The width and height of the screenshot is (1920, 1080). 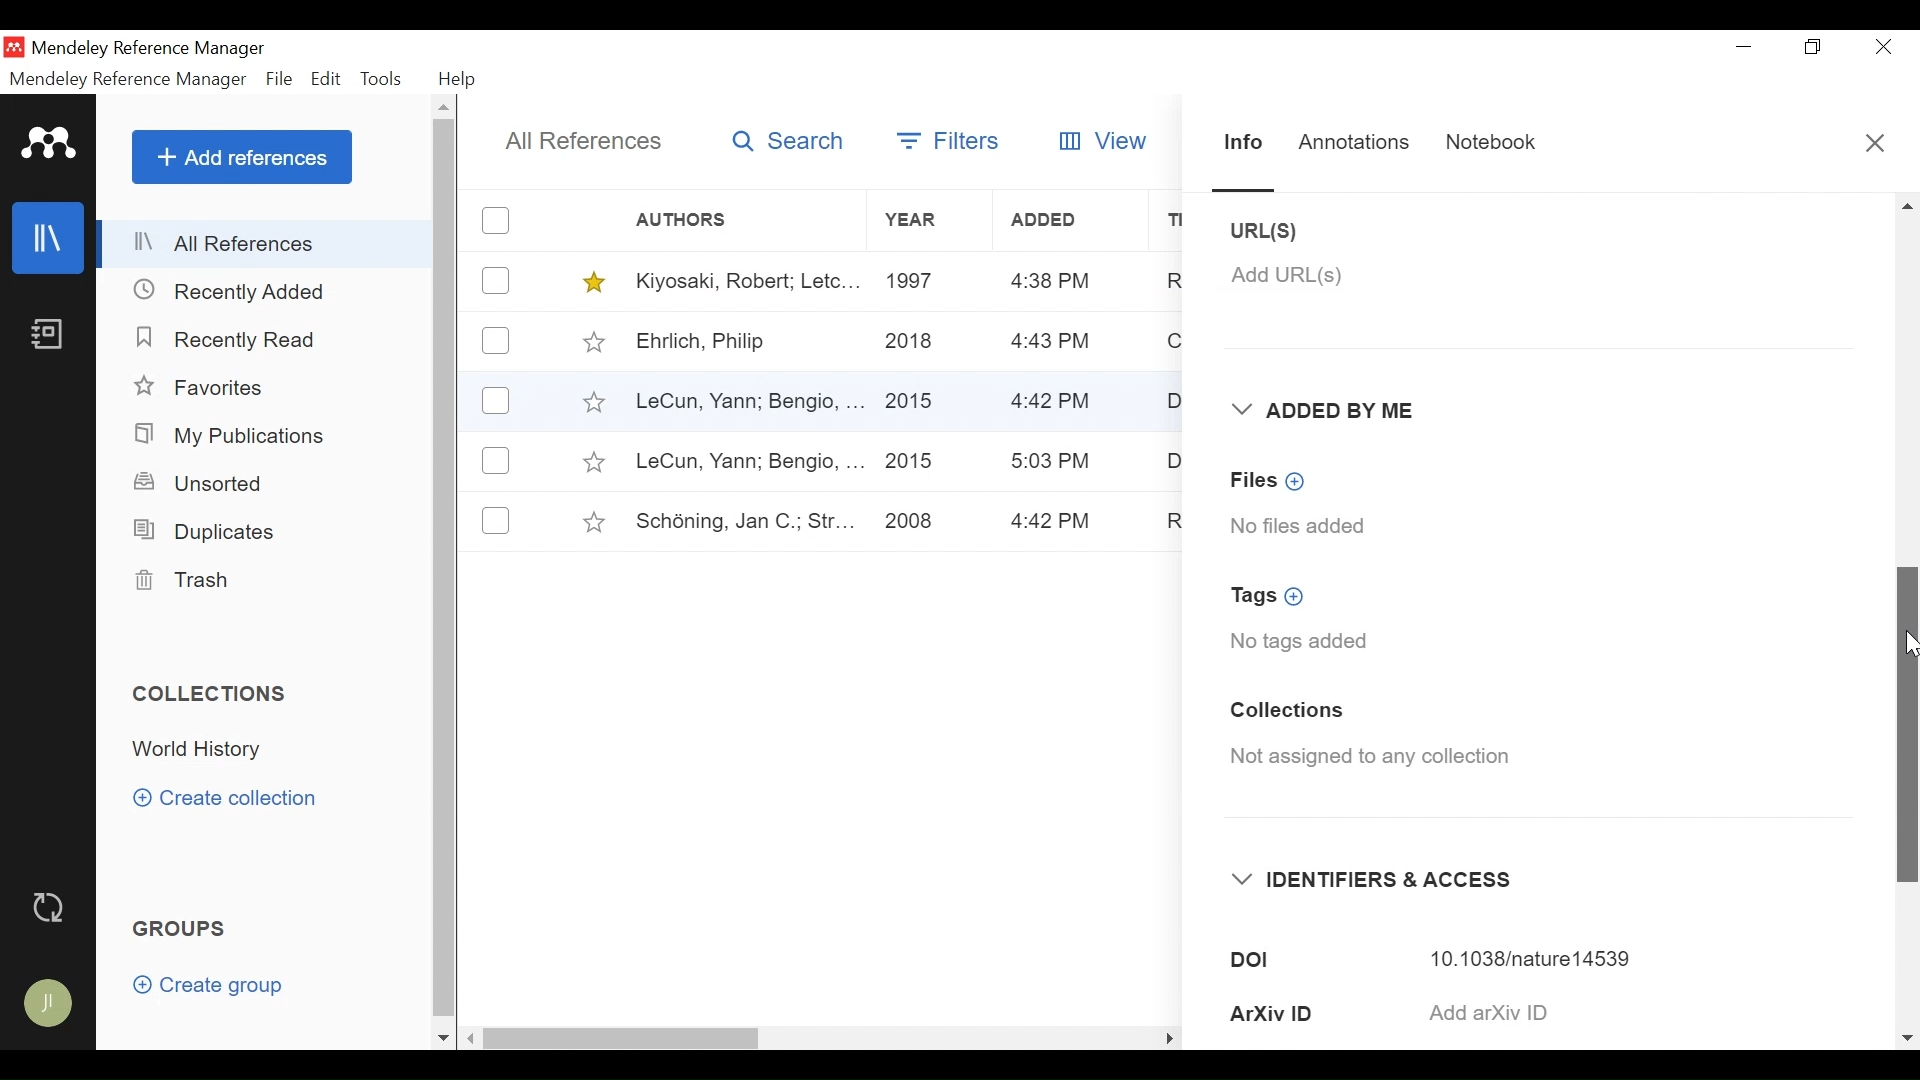 What do you see at coordinates (1168, 1034) in the screenshot?
I see `Hide` at bounding box center [1168, 1034].